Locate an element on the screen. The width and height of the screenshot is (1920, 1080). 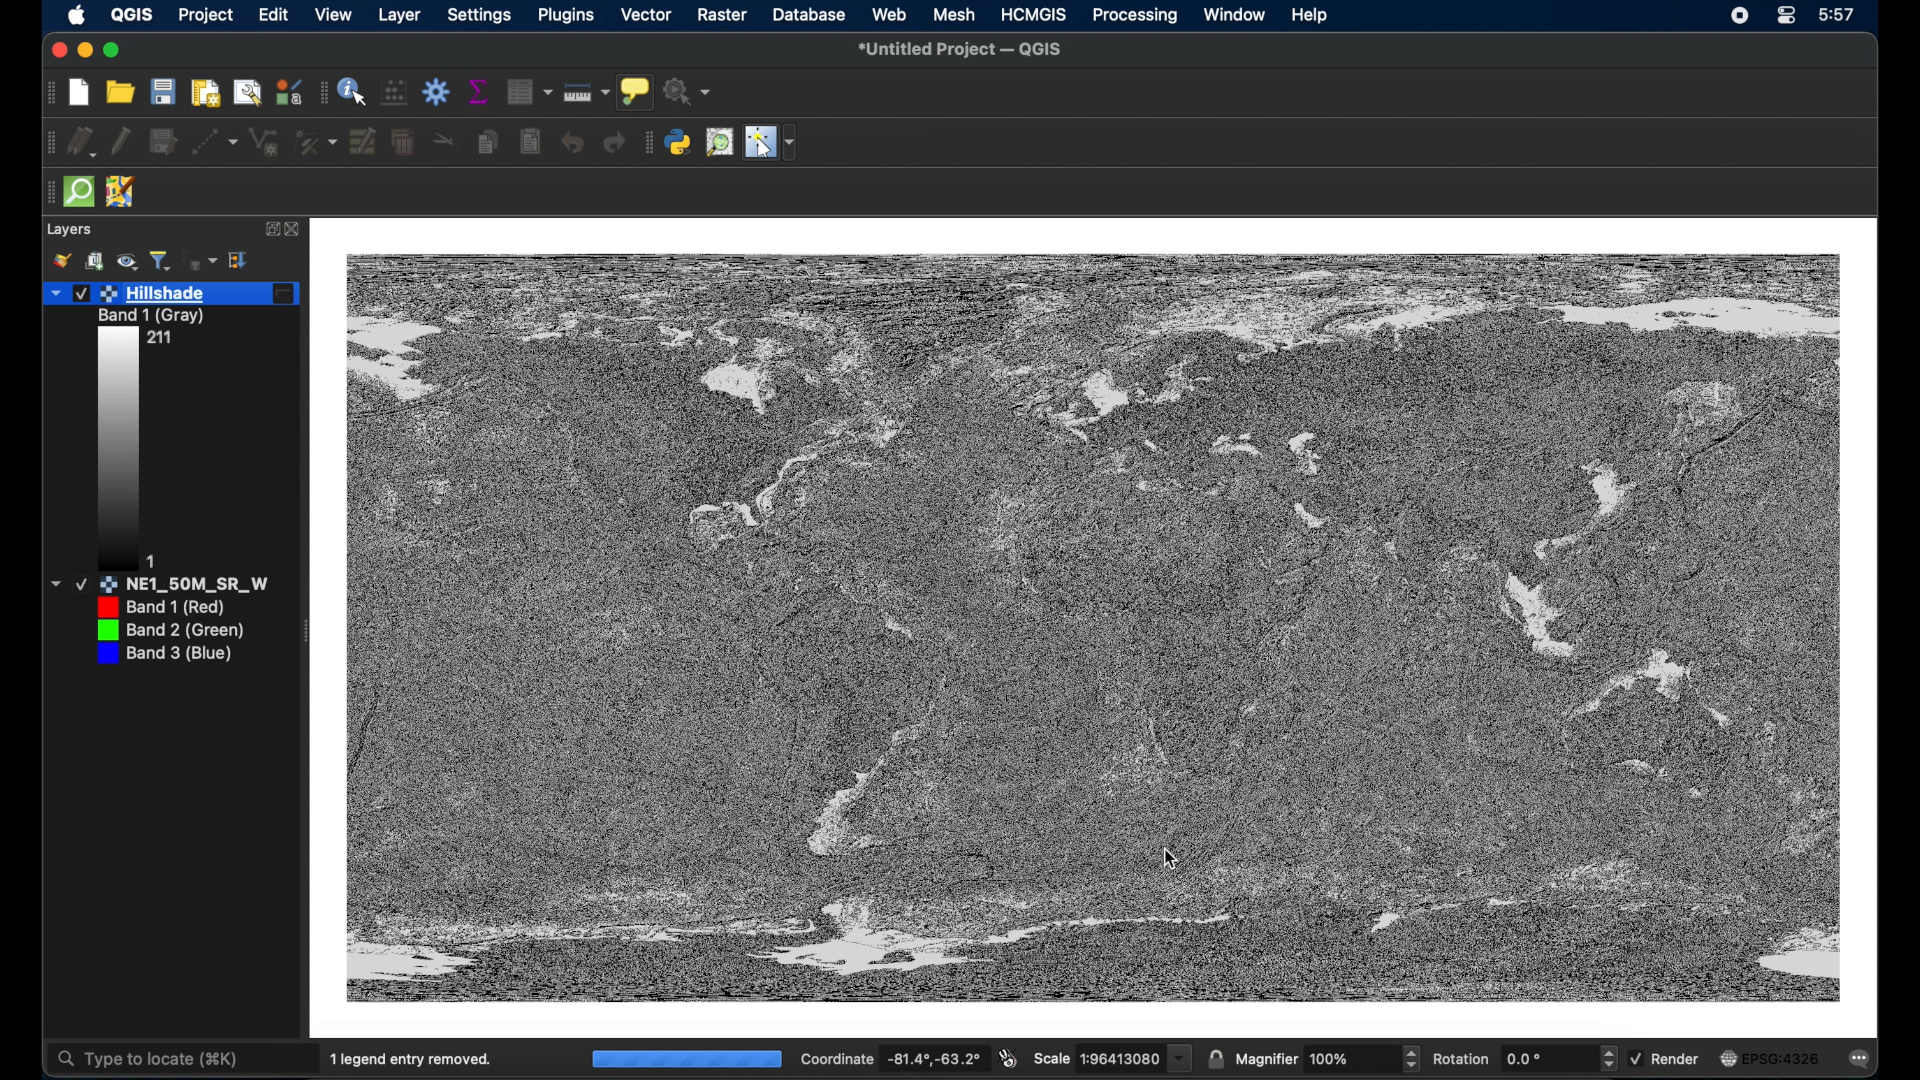
HCMGIS is located at coordinates (1033, 14).